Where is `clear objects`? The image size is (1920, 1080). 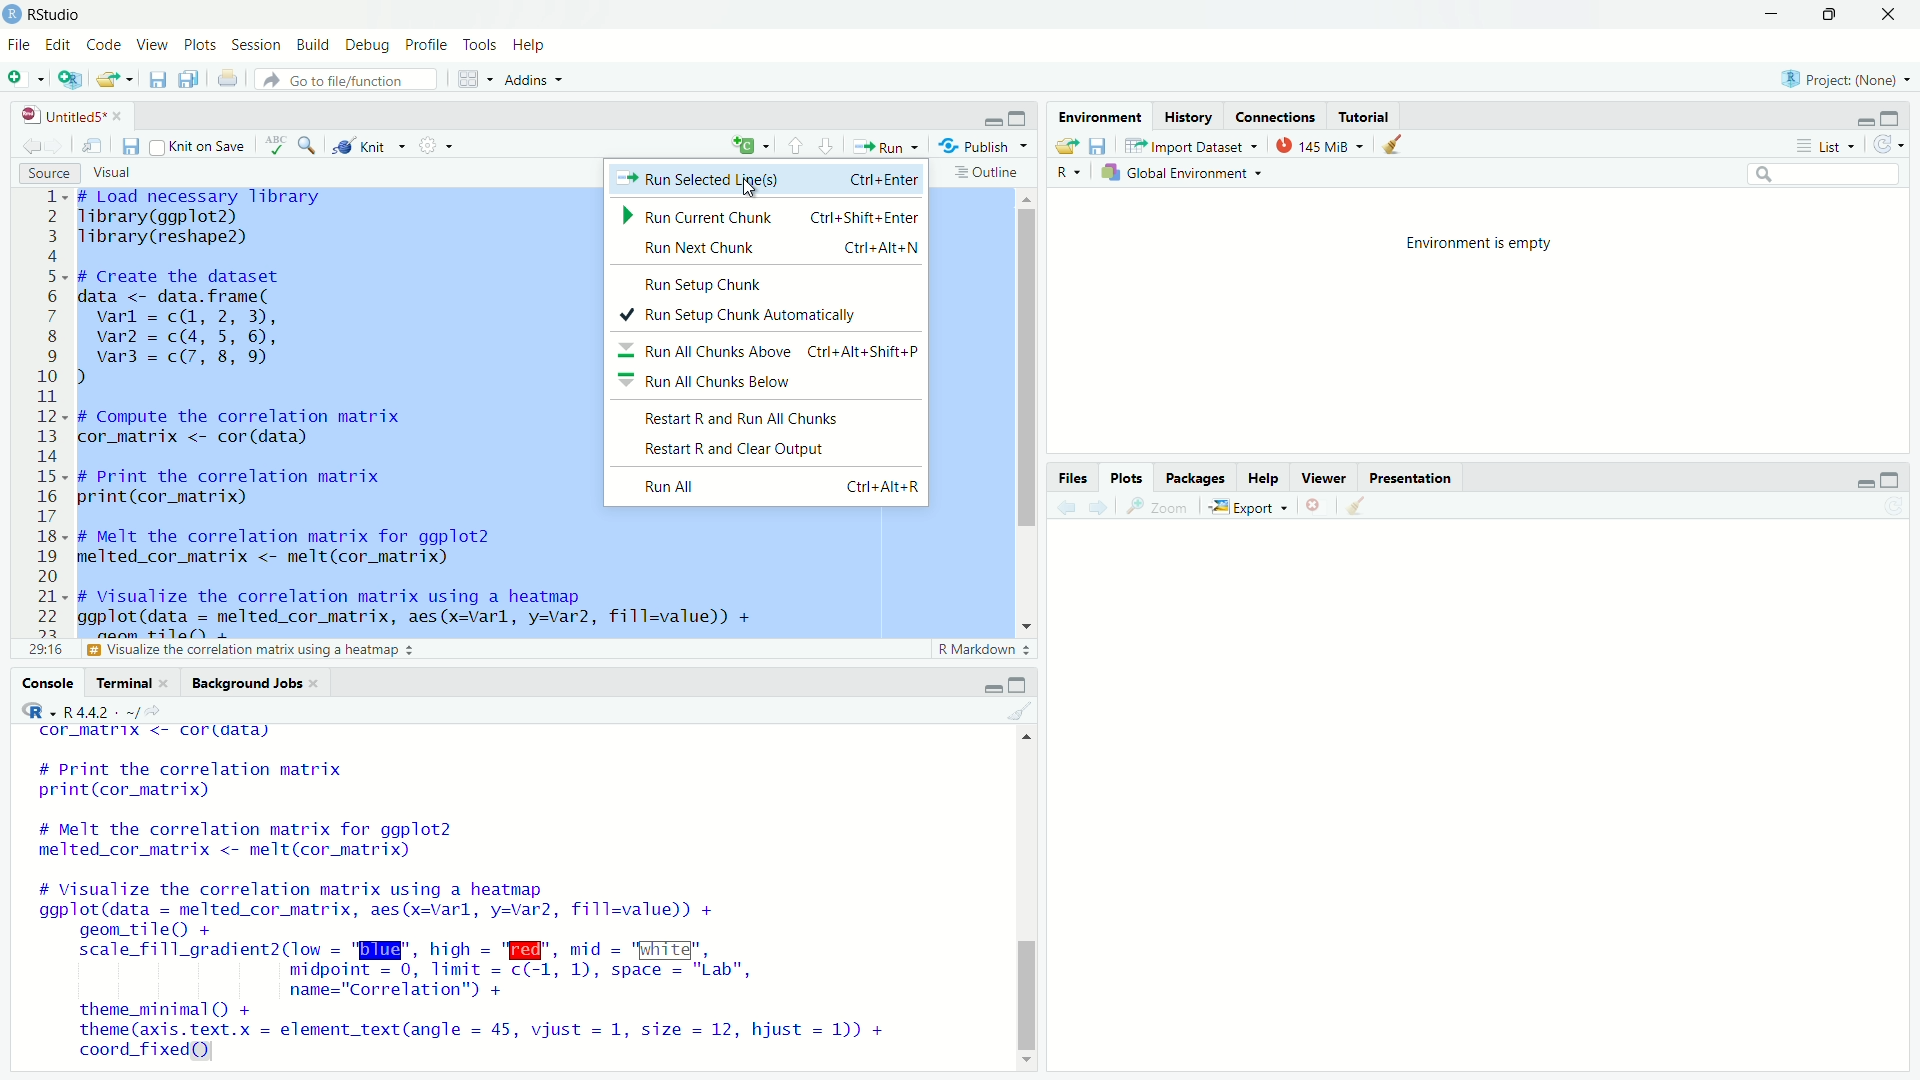 clear objects is located at coordinates (1394, 143).